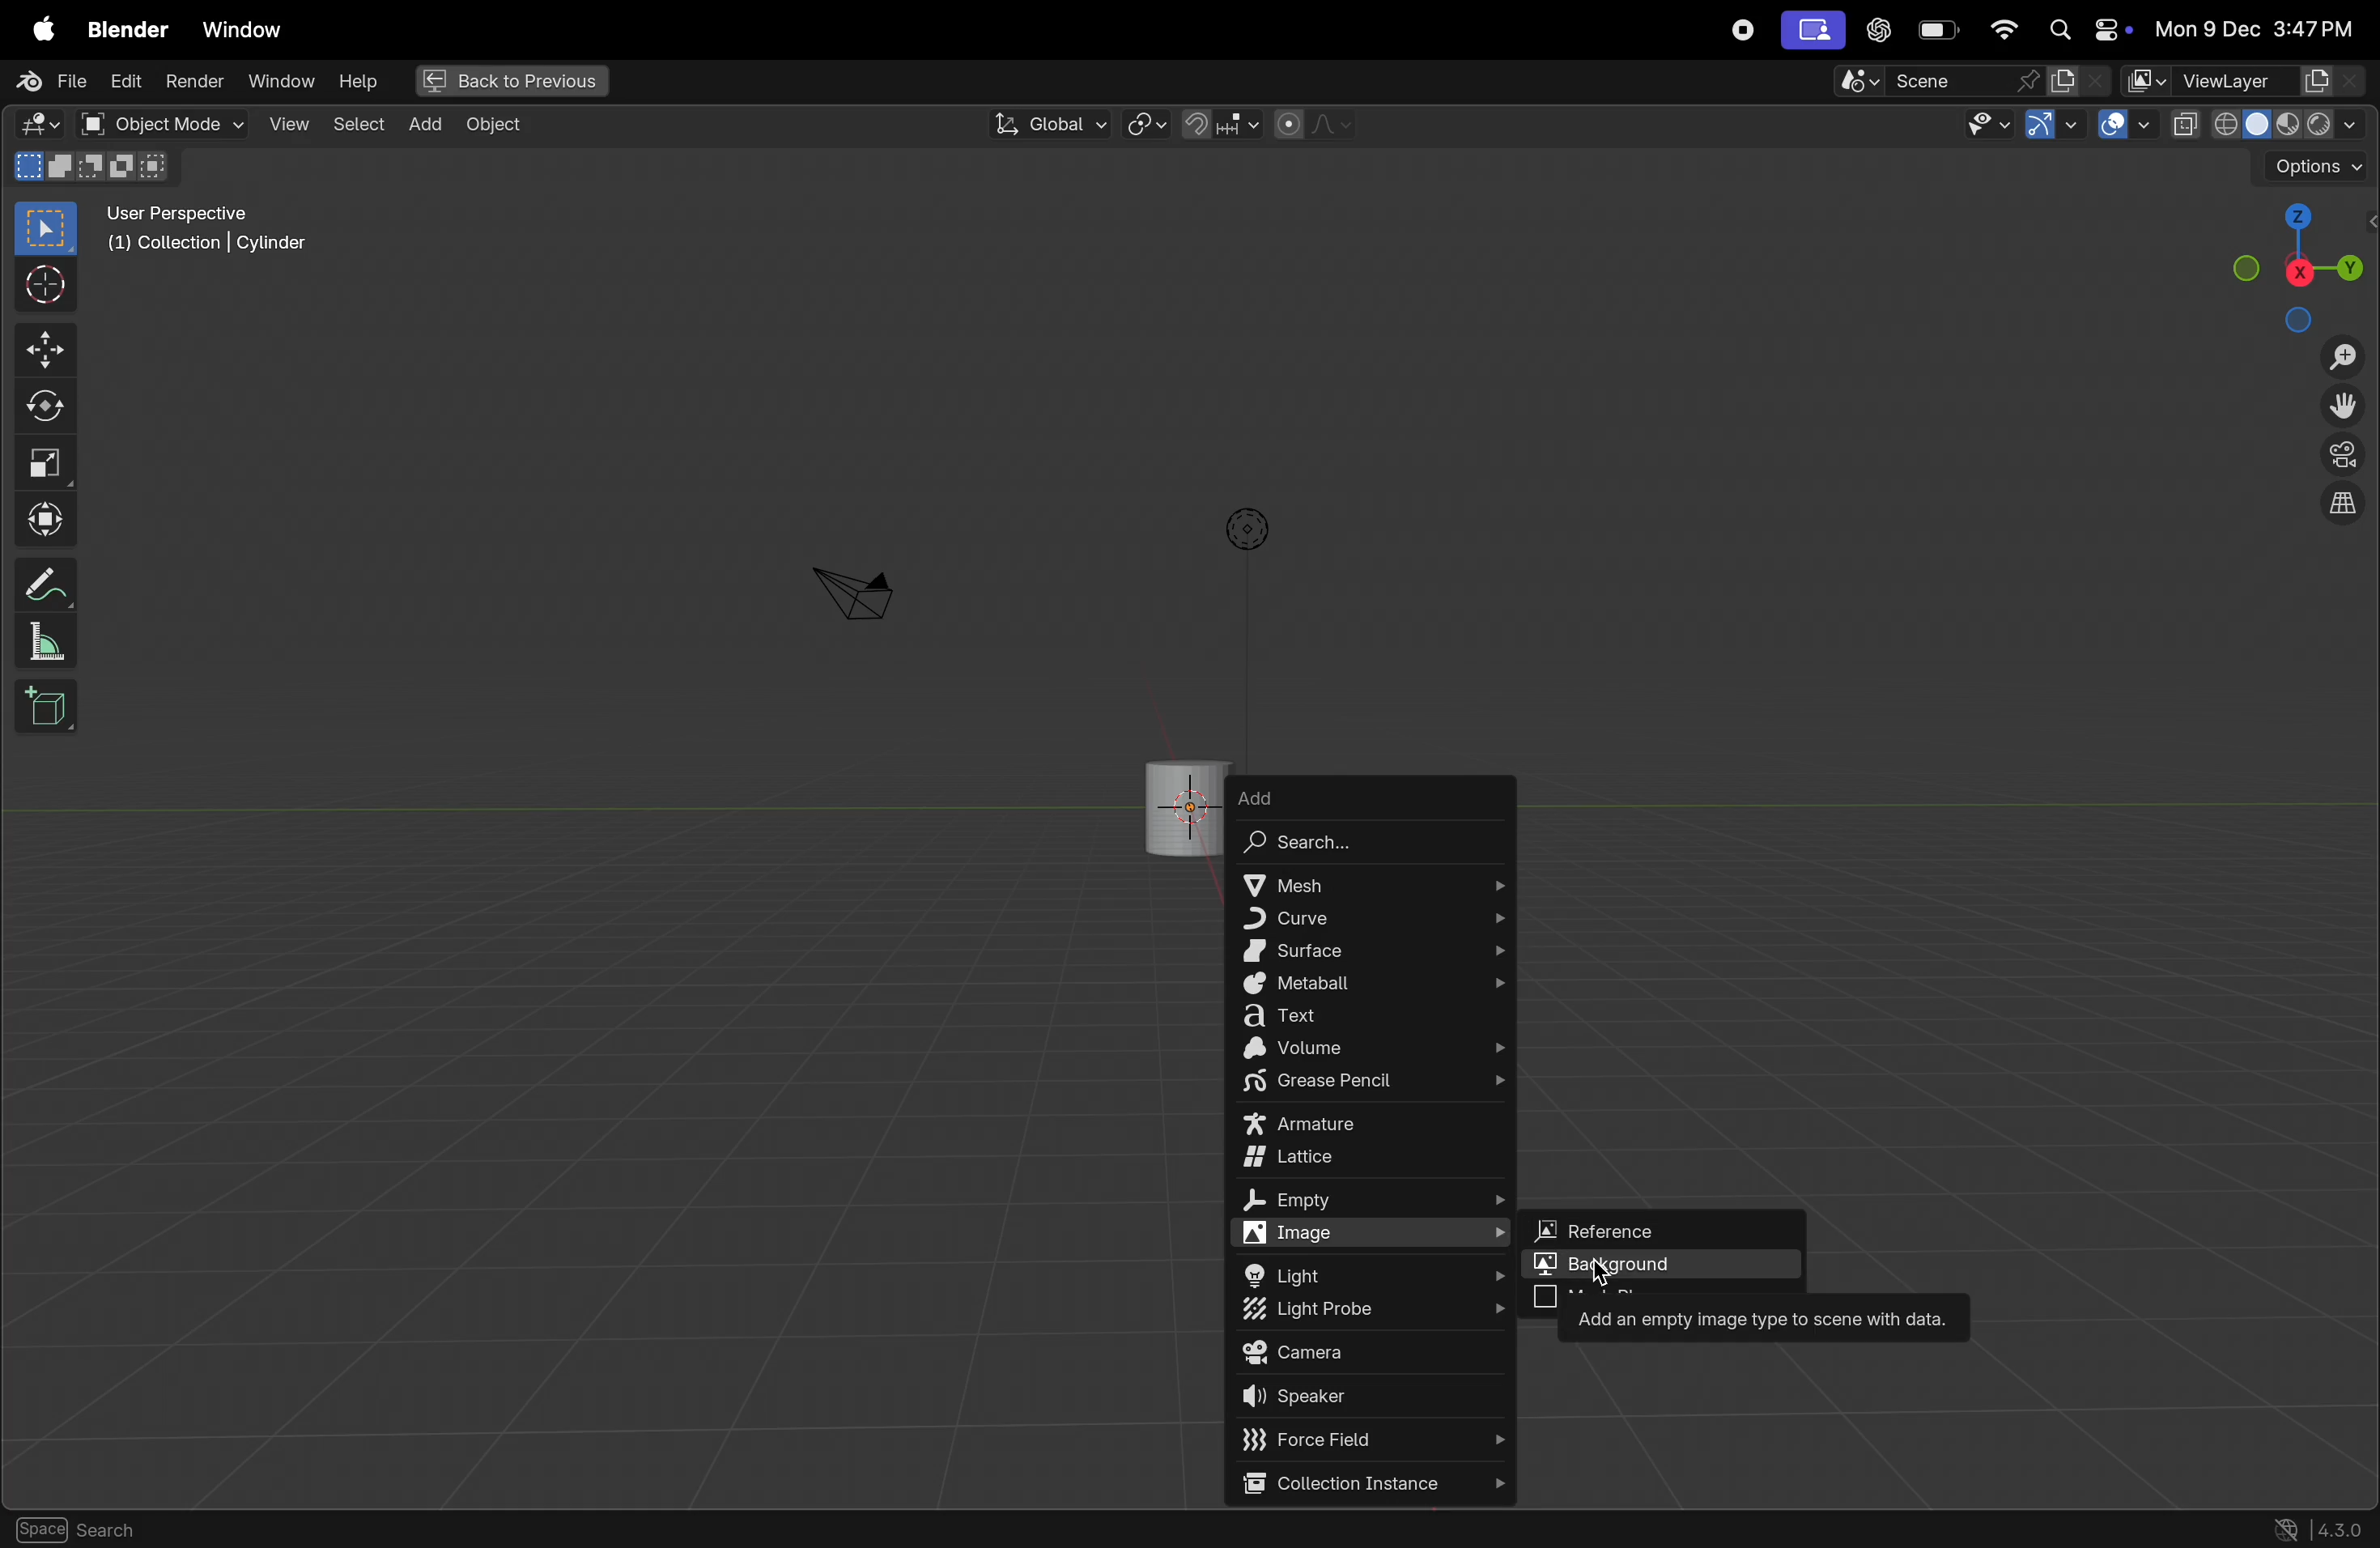 The width and height of the screenshot is (2380, 1548). Describe the element at coordinates (2300, 262) in the screenshot. I see `view point` at that location.